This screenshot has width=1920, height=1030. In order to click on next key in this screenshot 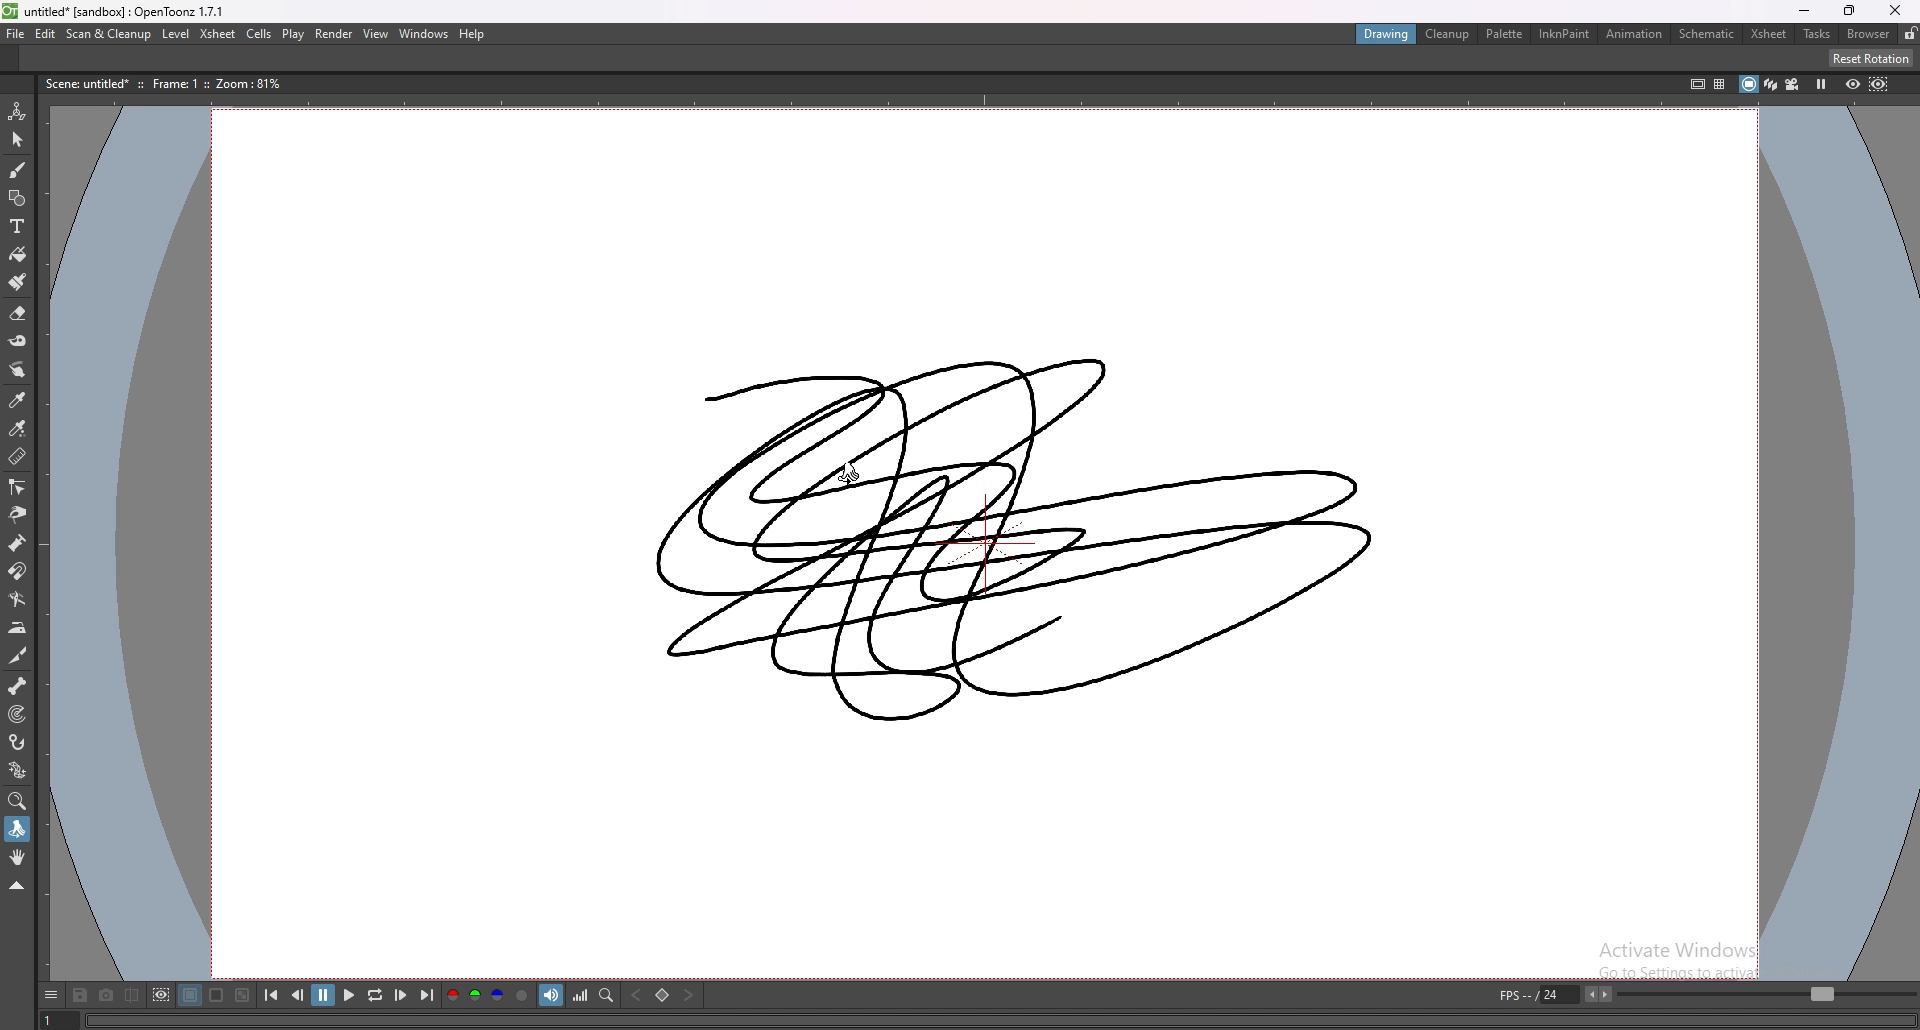, I will do `click(687, 995)`.